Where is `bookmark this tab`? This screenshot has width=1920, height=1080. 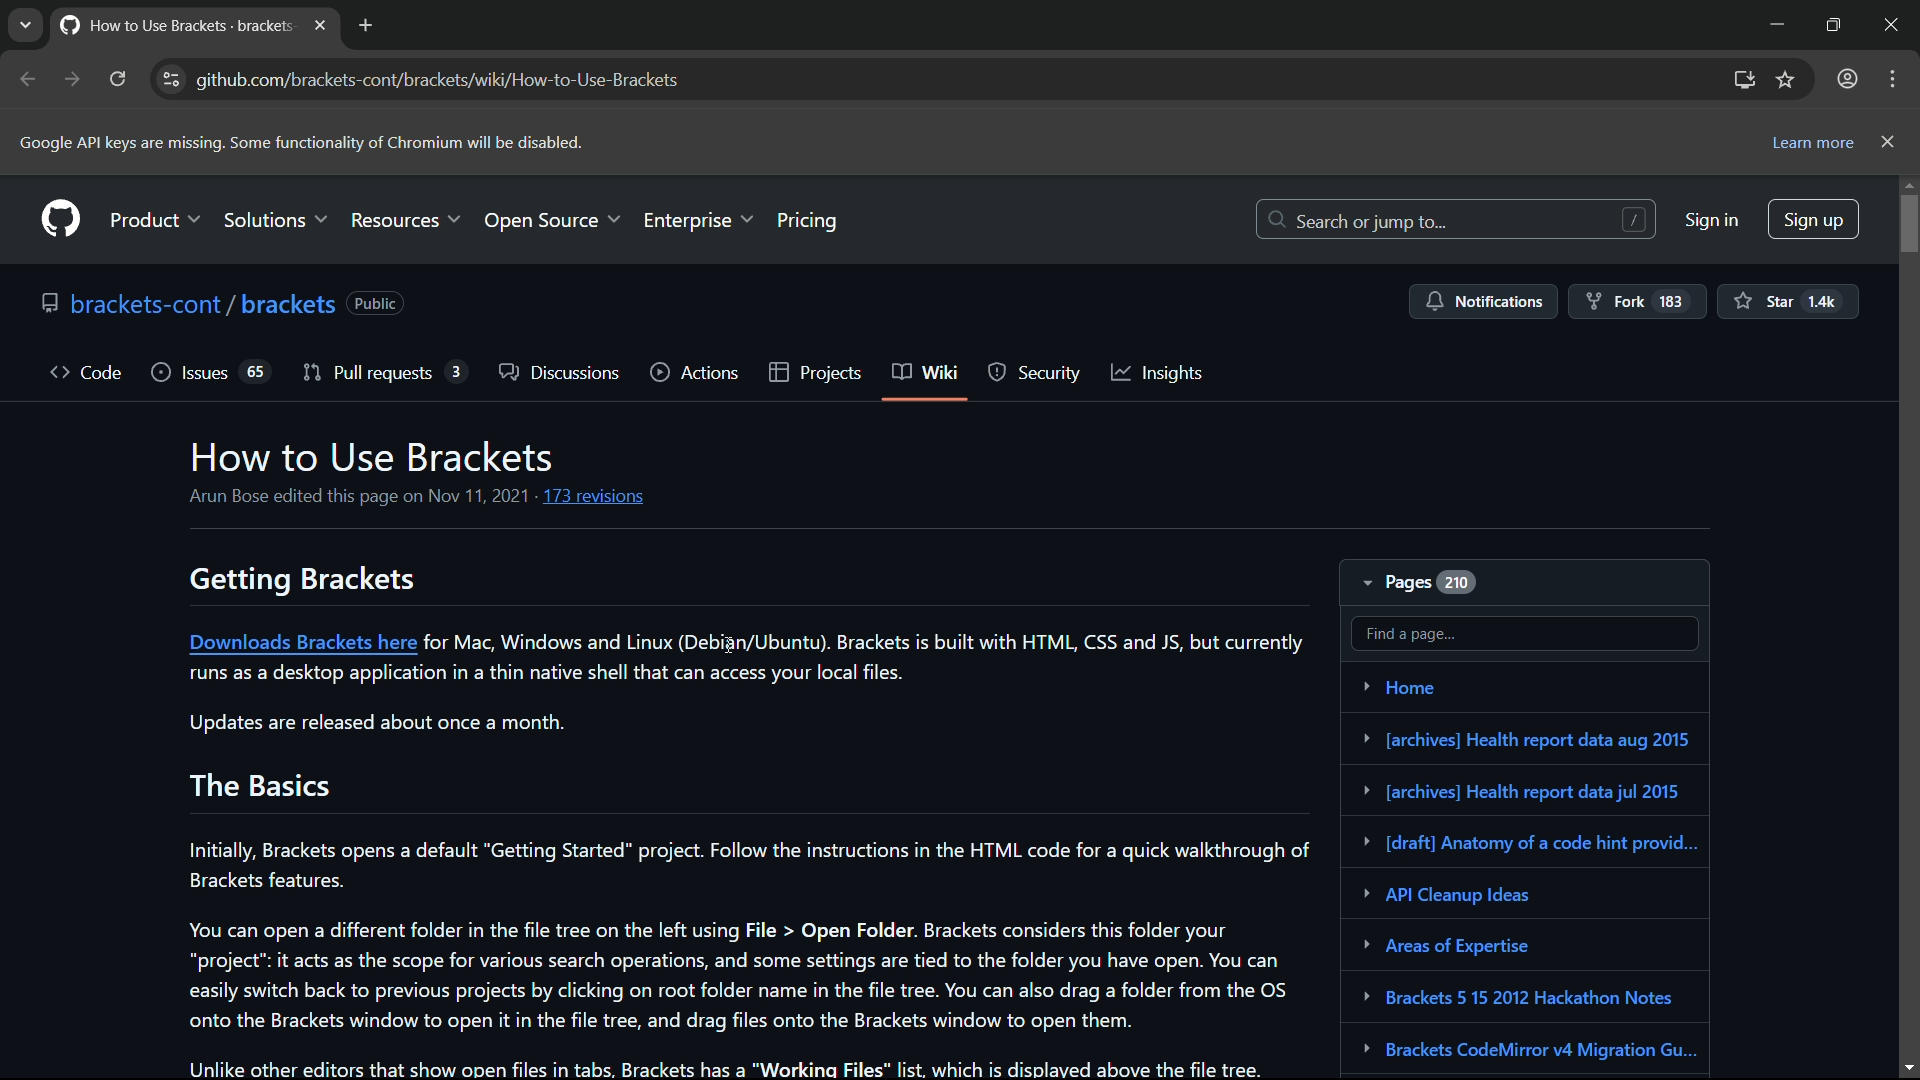
bookmark this tab is located at coordinates (1787, 79).